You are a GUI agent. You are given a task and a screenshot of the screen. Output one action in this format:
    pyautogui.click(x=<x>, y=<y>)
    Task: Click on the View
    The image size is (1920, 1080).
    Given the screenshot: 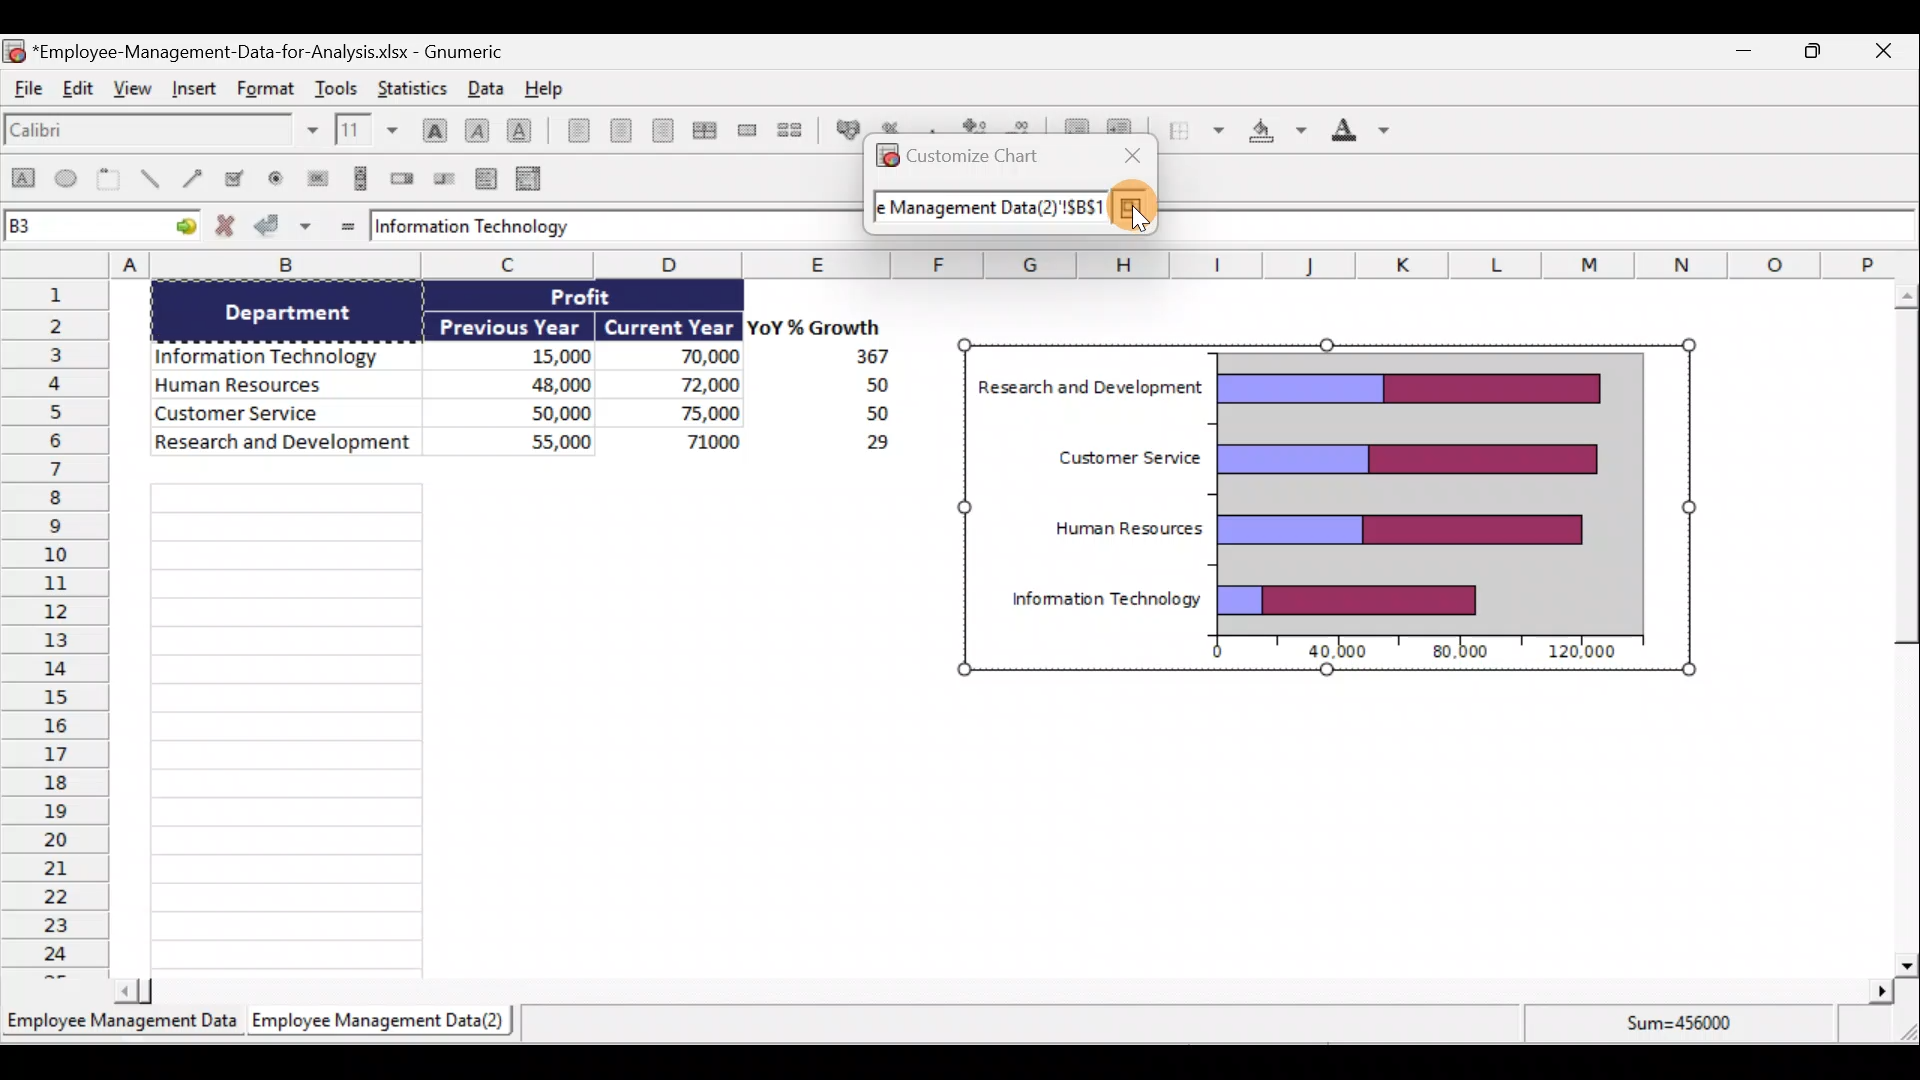 What is the action you would take?
    pyautogui.click(x=135, y=96)
    